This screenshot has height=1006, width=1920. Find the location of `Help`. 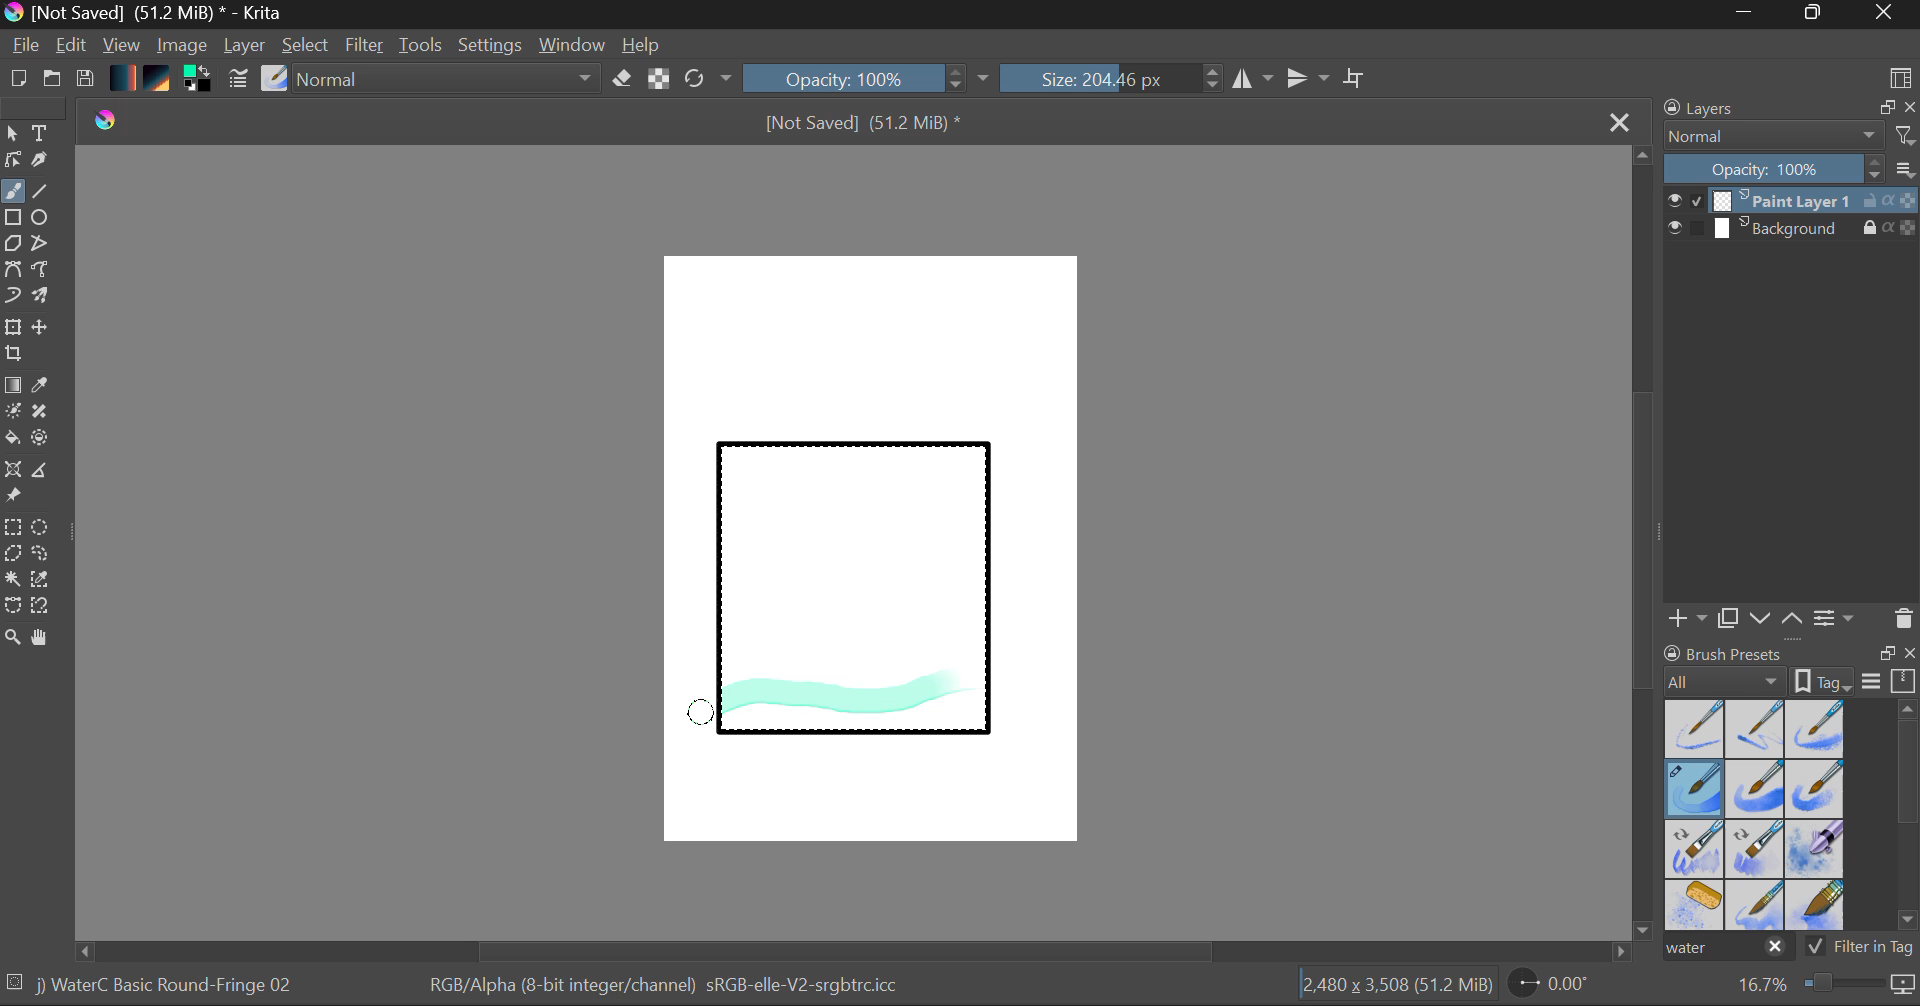

Help is located at coordinates (642, 45).